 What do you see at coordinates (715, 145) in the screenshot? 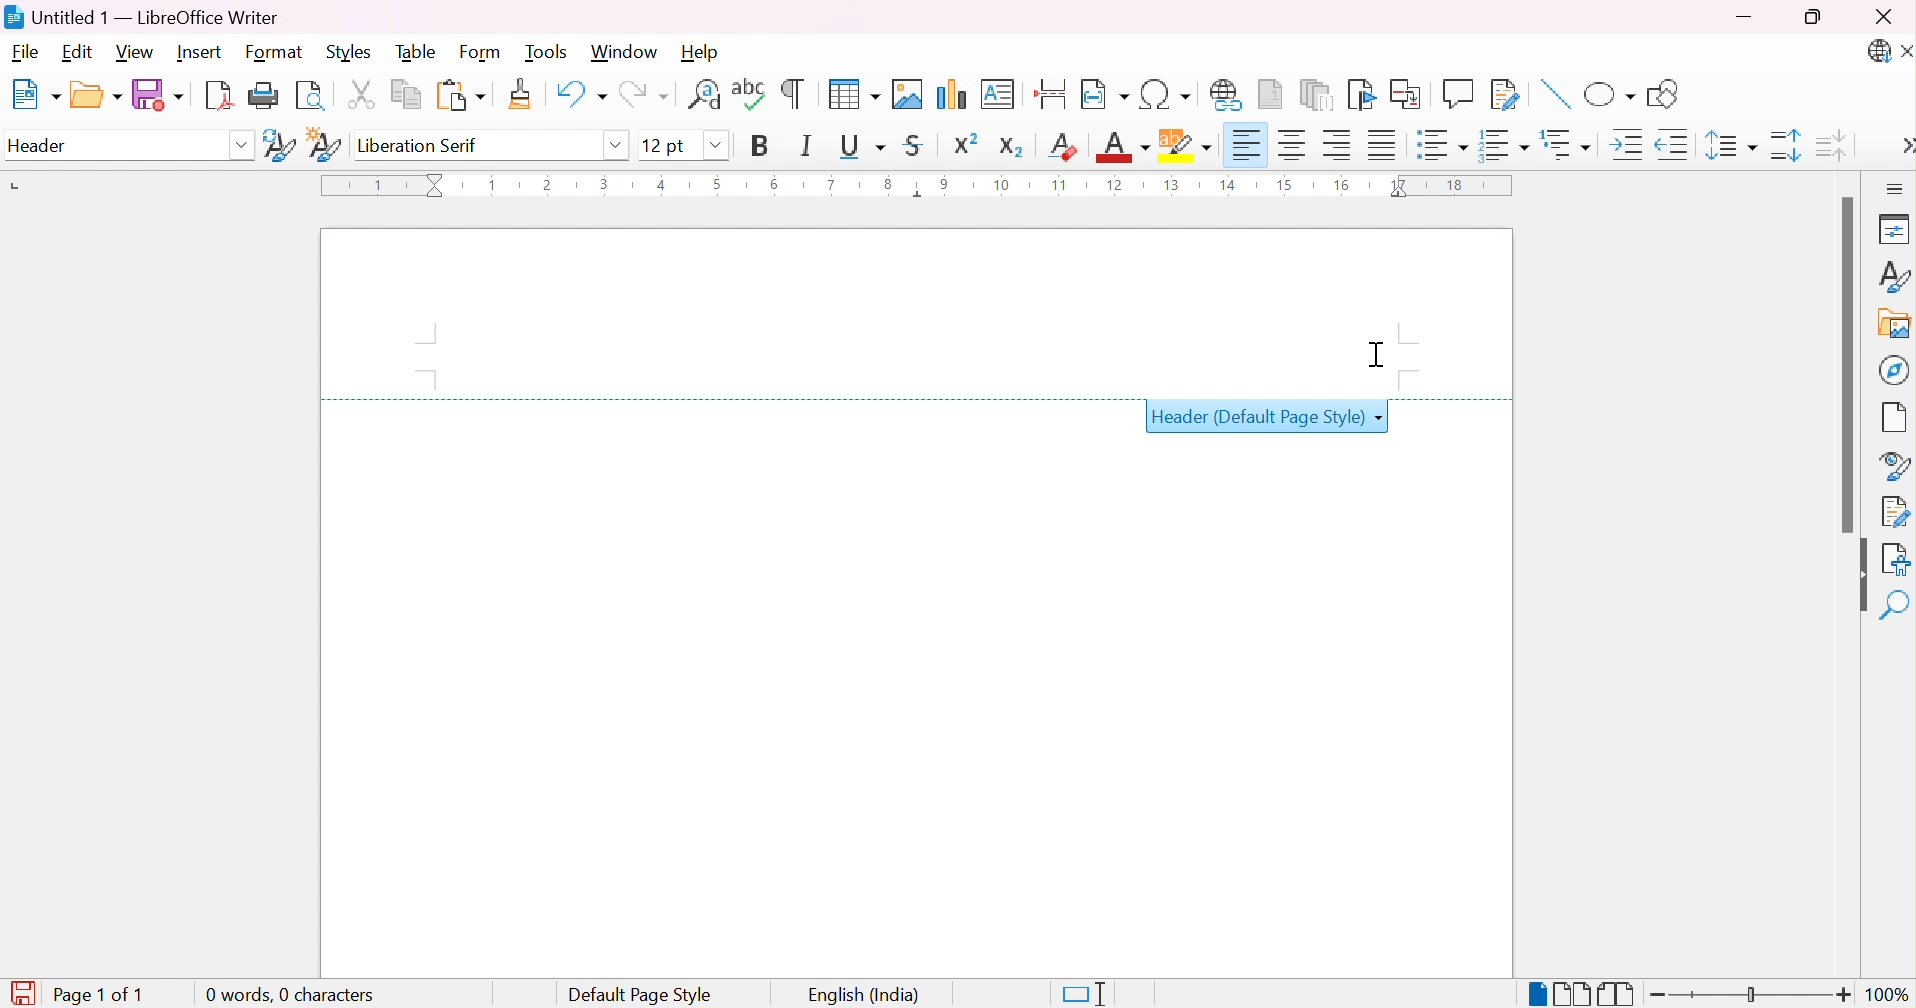
I see `Drop down` at bounding box center [715, 145].